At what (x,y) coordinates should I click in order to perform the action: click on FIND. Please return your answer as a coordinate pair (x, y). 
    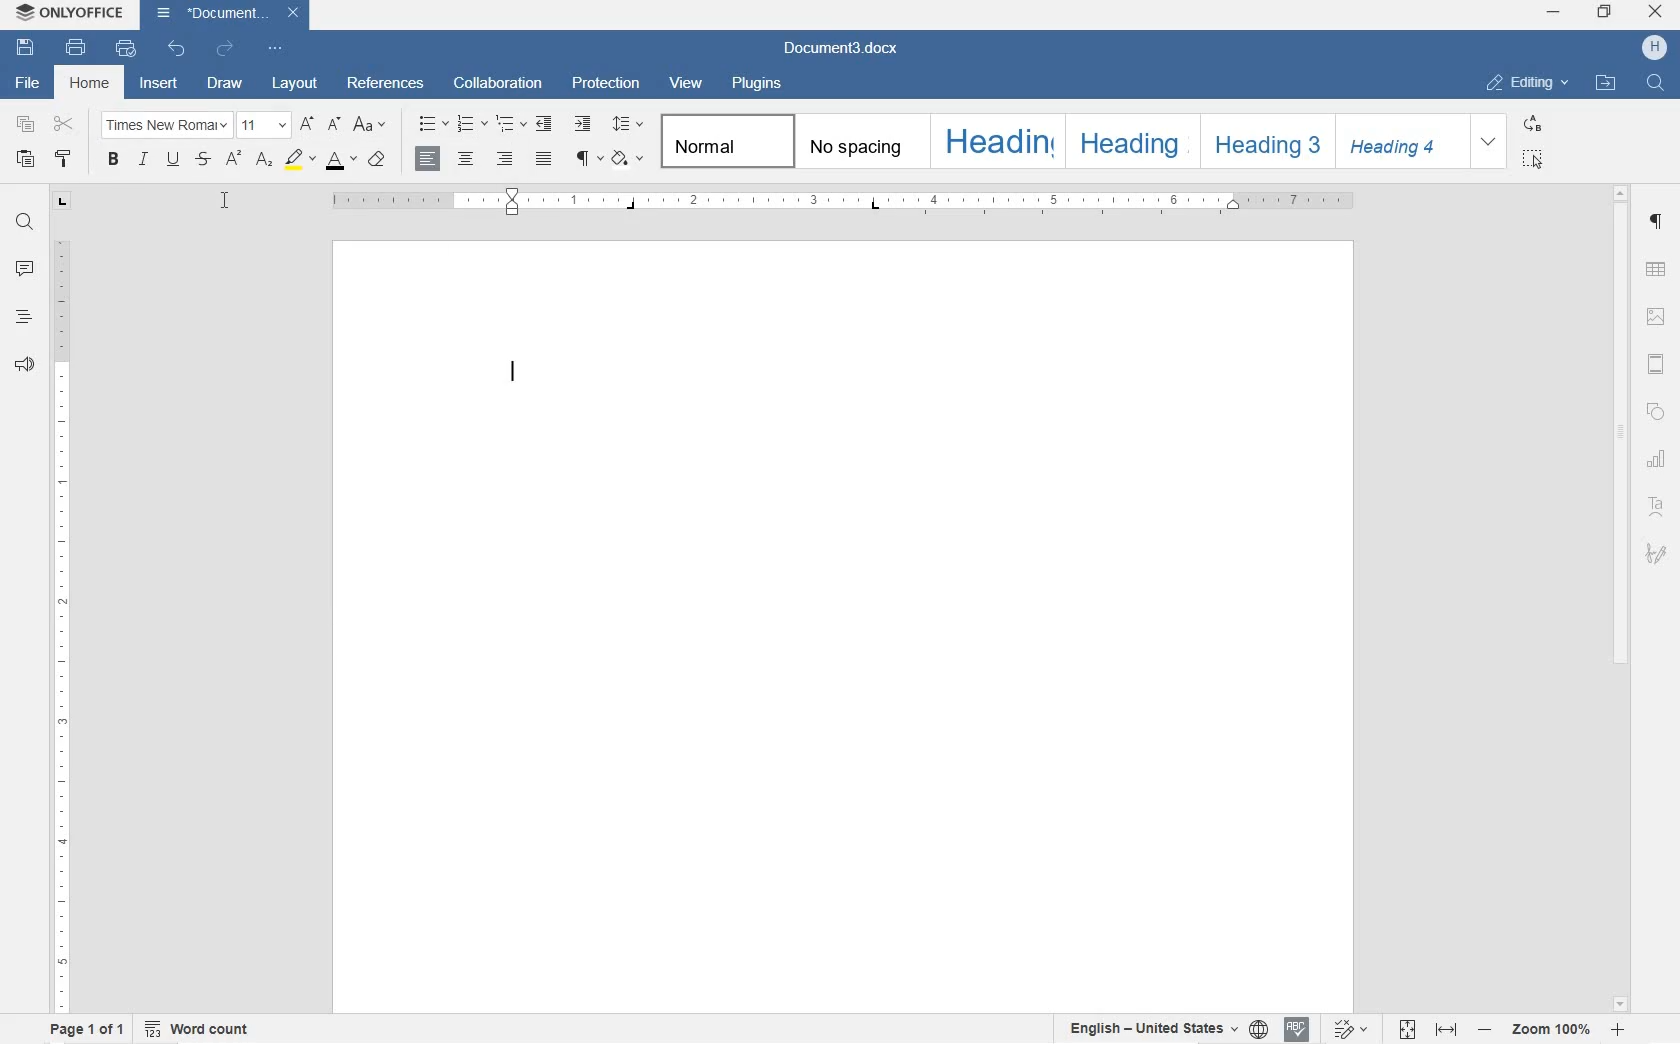
    Looking at the image, I should click on (1655, 82).